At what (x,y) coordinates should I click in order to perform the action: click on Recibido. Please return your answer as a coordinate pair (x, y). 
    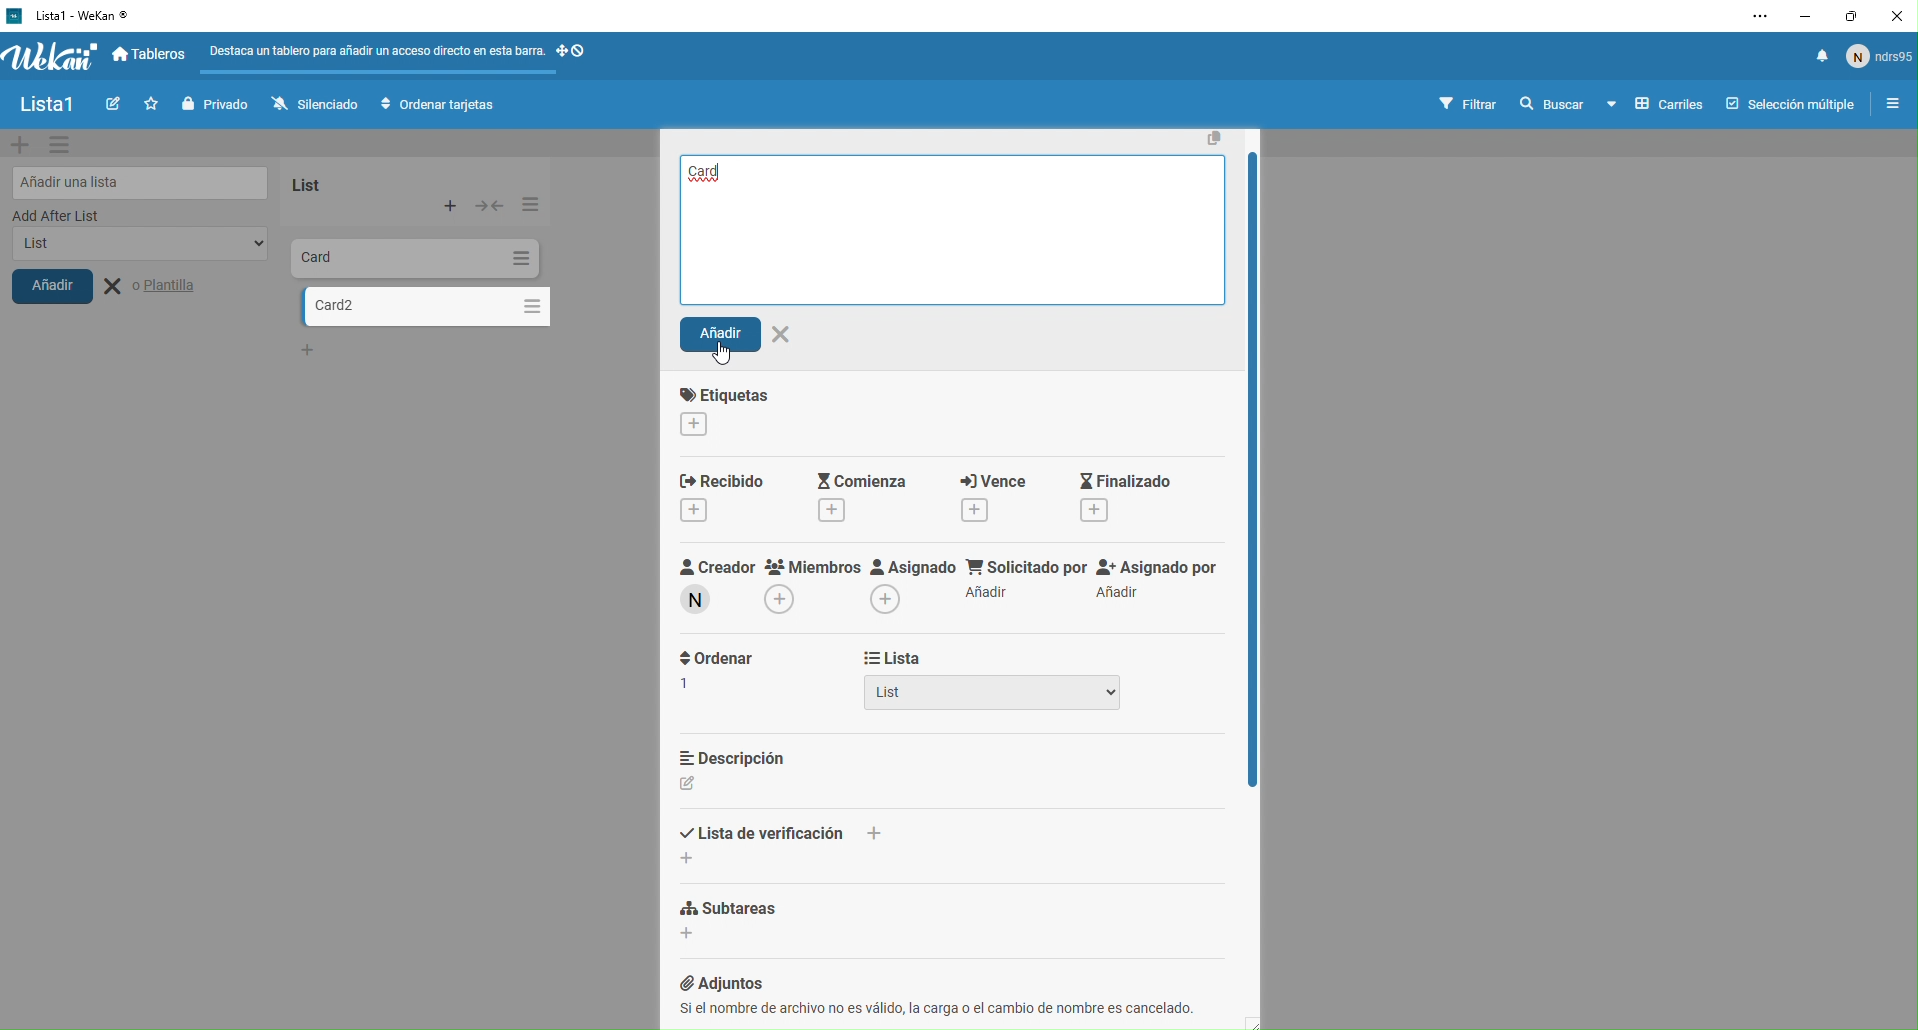
    Looking at the image, I should click on (727, 494).